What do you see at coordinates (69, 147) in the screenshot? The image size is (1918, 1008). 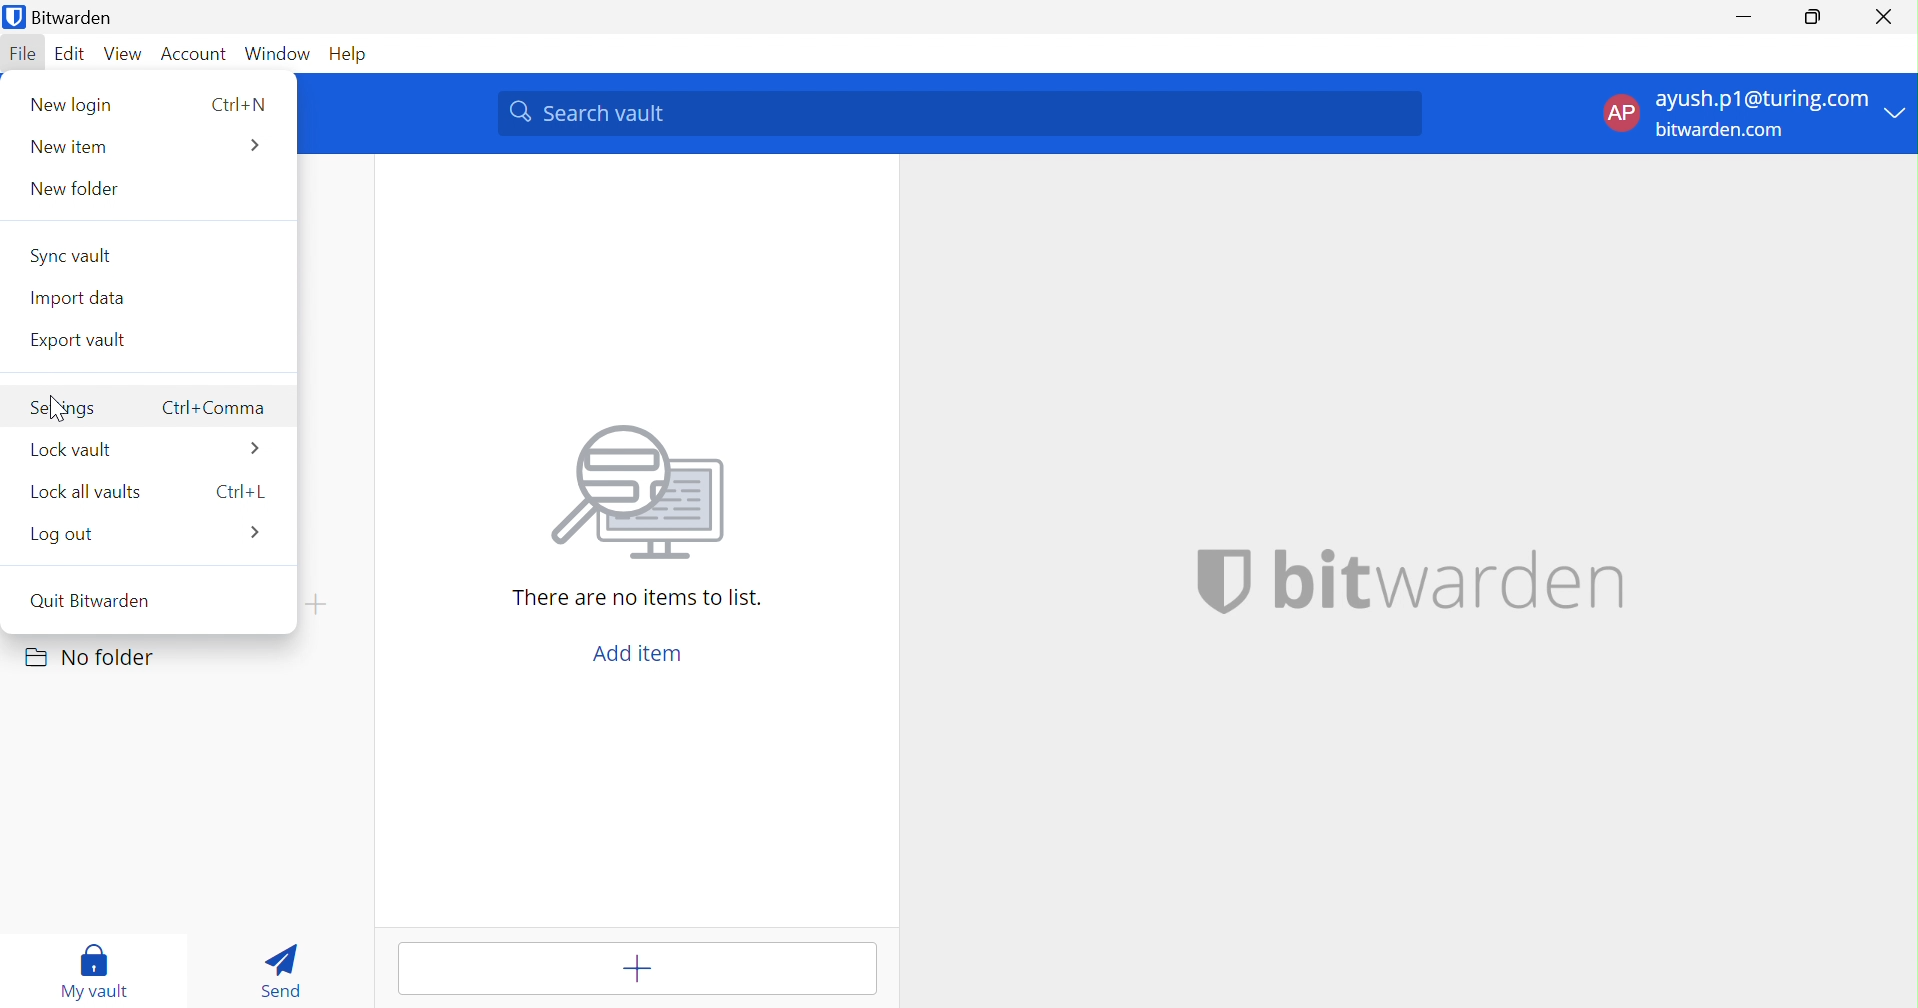 I see `New item` at bounding box center [69, 147].